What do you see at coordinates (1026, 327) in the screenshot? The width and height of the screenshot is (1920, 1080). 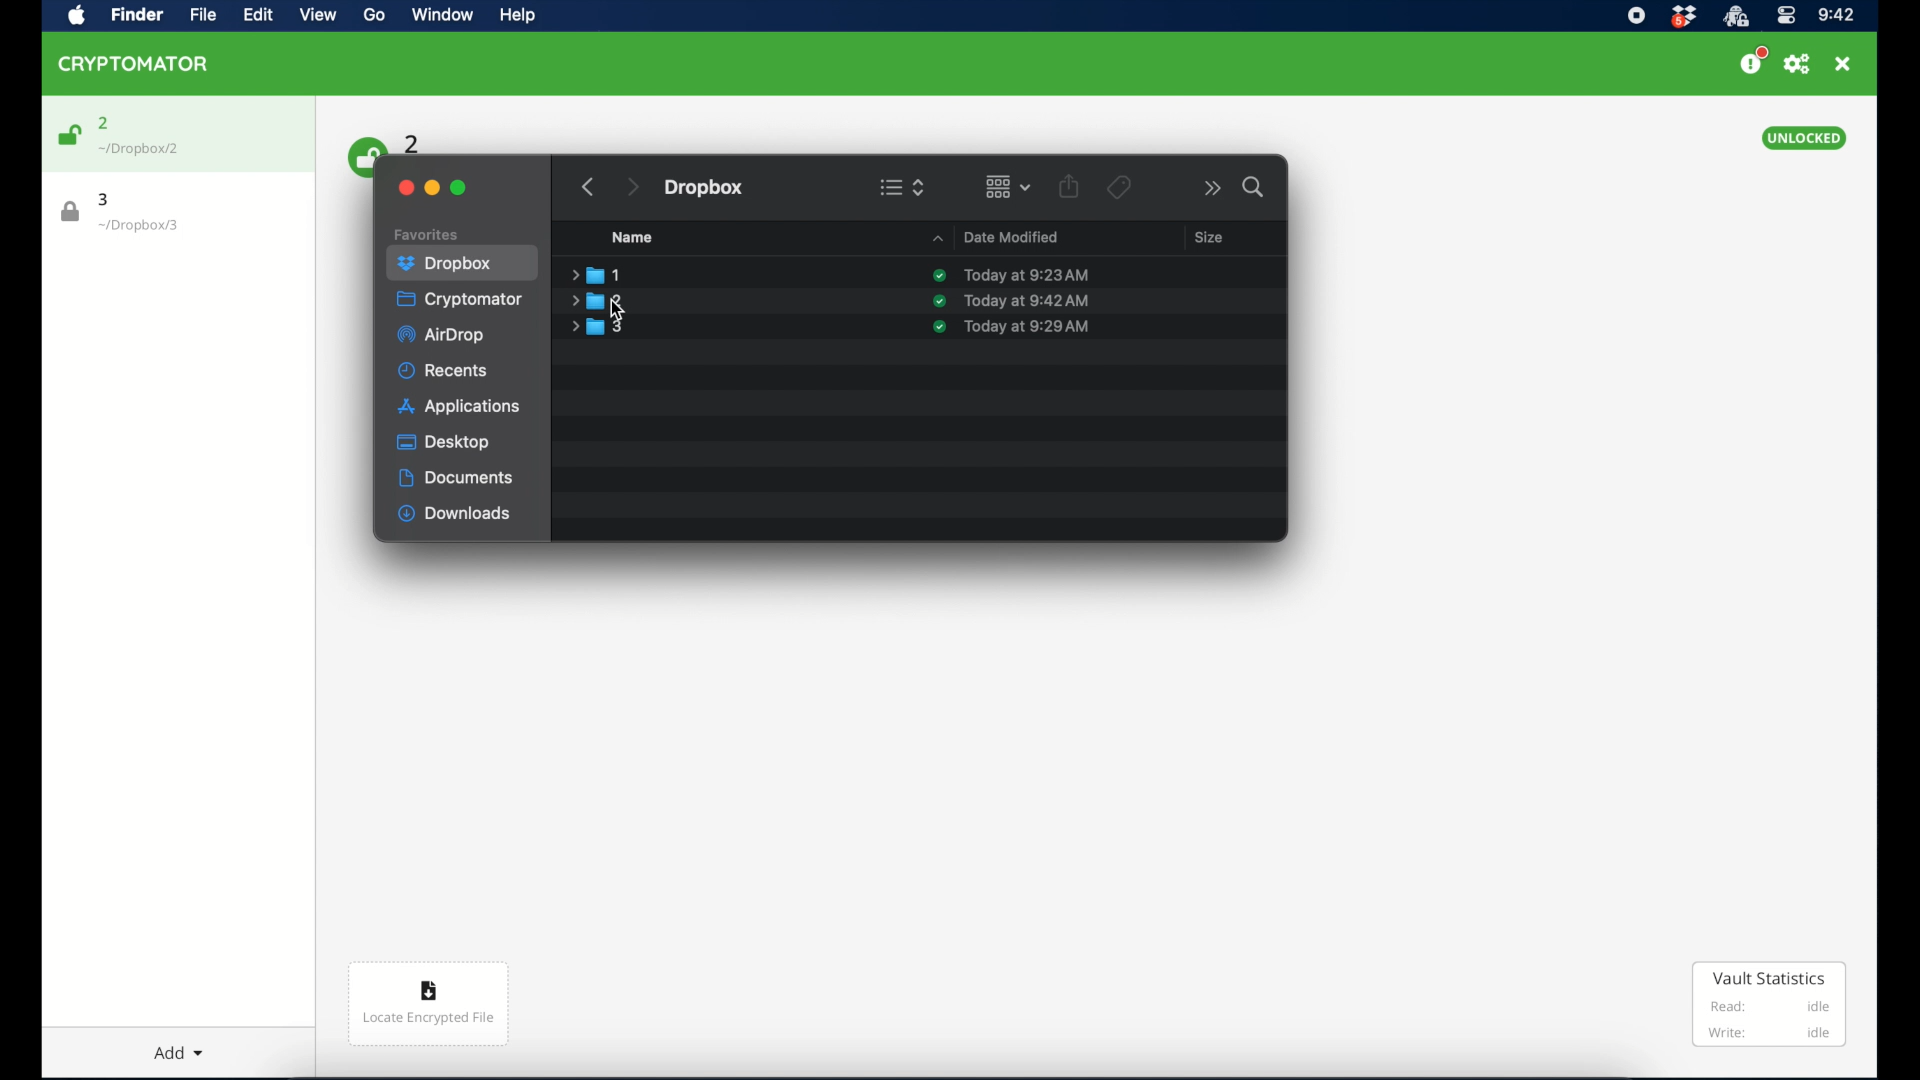 I see `date` at bounding box center [1026, 327].